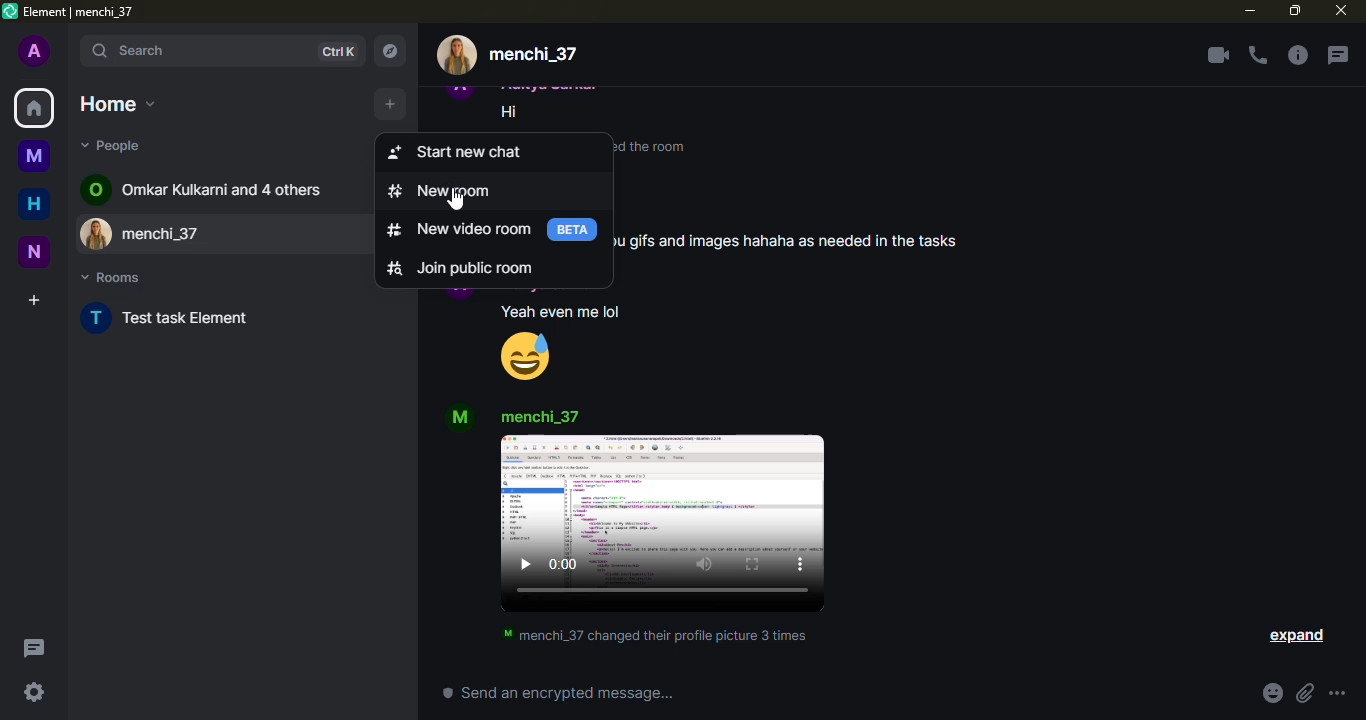 This screenshot has height=720, width=1366. I want to click on attach file, so click(1305, 693).